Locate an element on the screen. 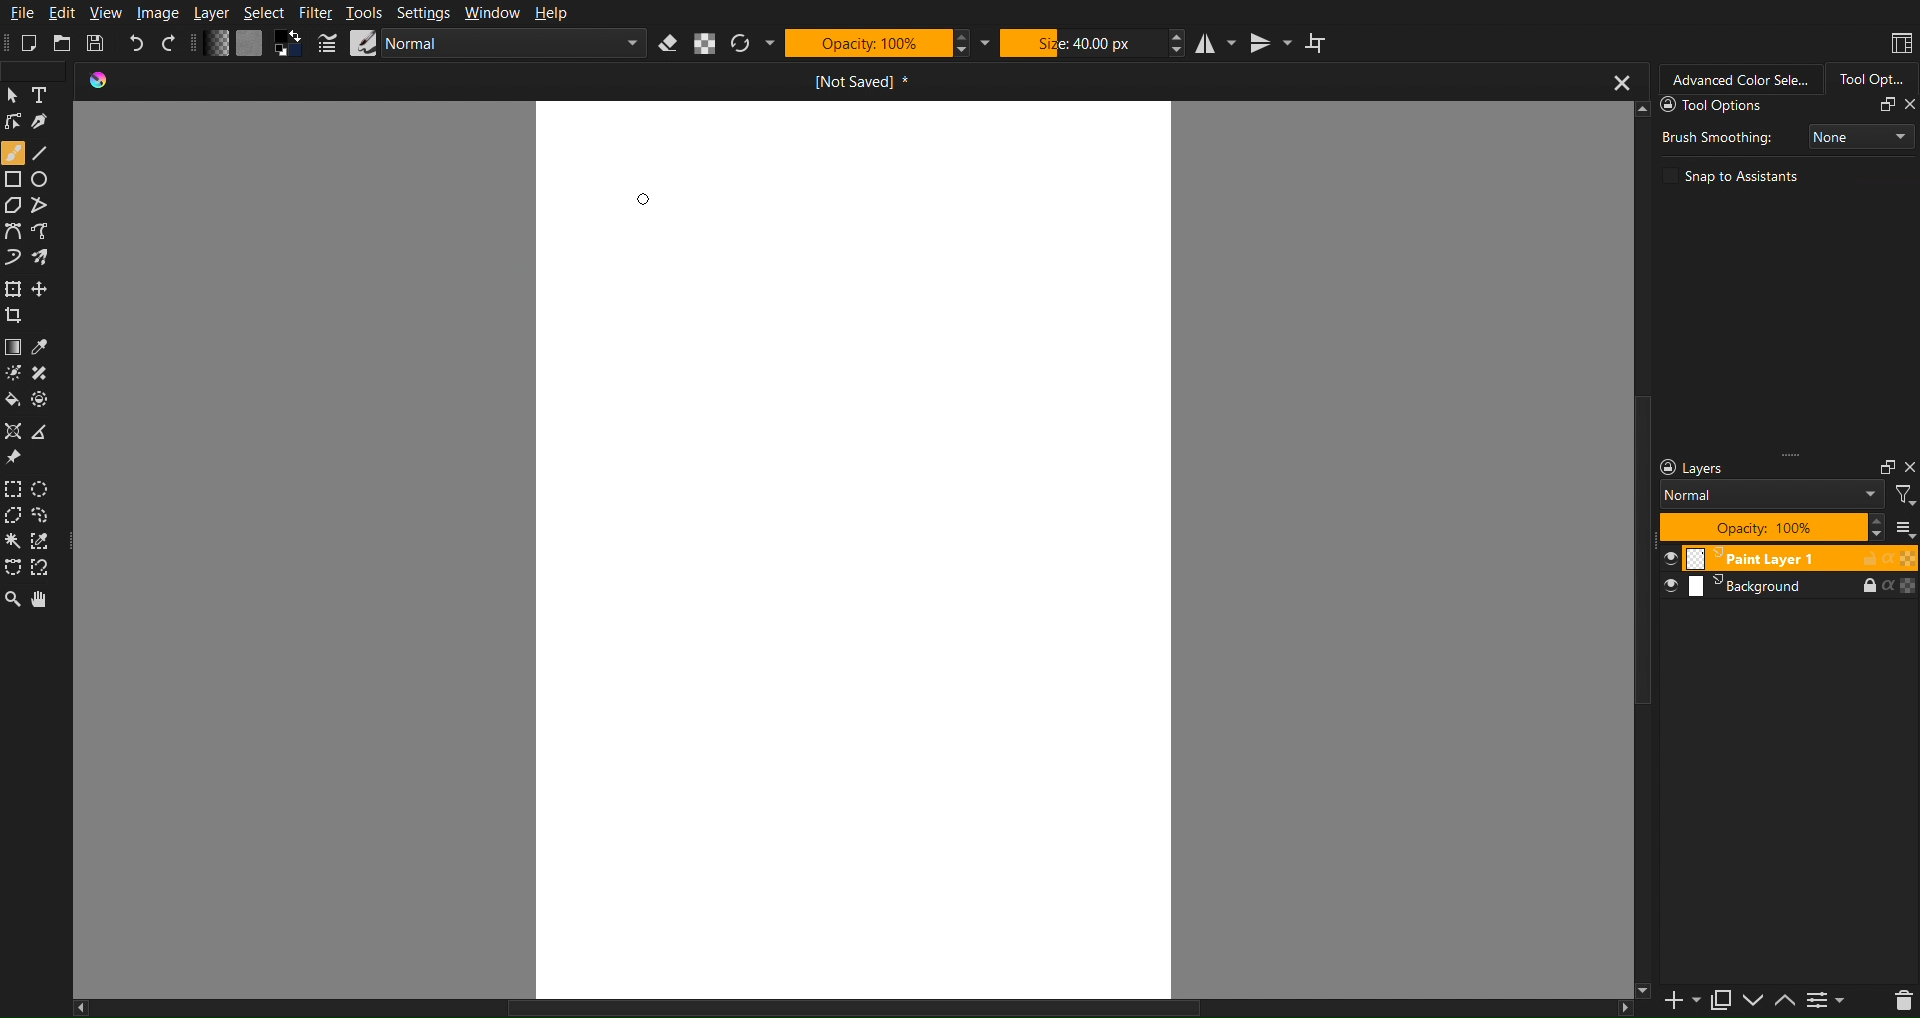  Brush is located at coordinates (13, 152).